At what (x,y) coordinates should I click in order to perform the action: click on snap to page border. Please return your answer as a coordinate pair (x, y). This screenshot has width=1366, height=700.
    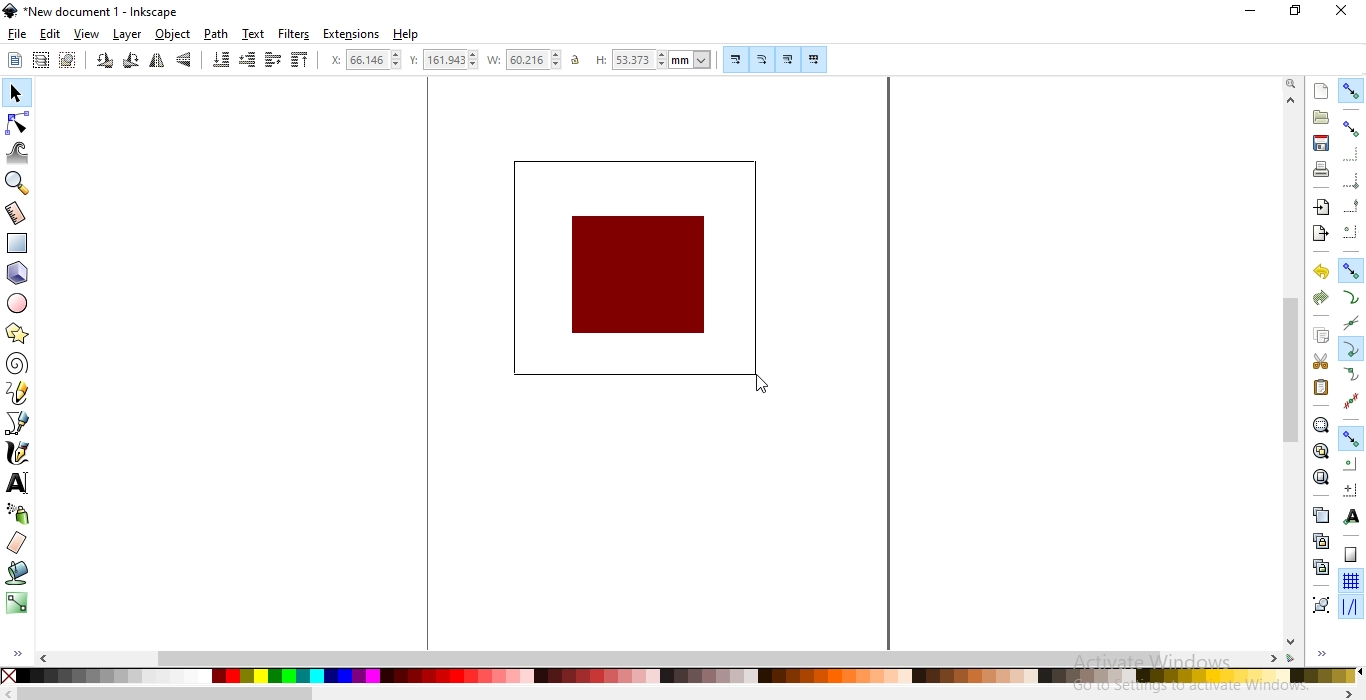
    Looking at the image, I should click on (1350, 555).